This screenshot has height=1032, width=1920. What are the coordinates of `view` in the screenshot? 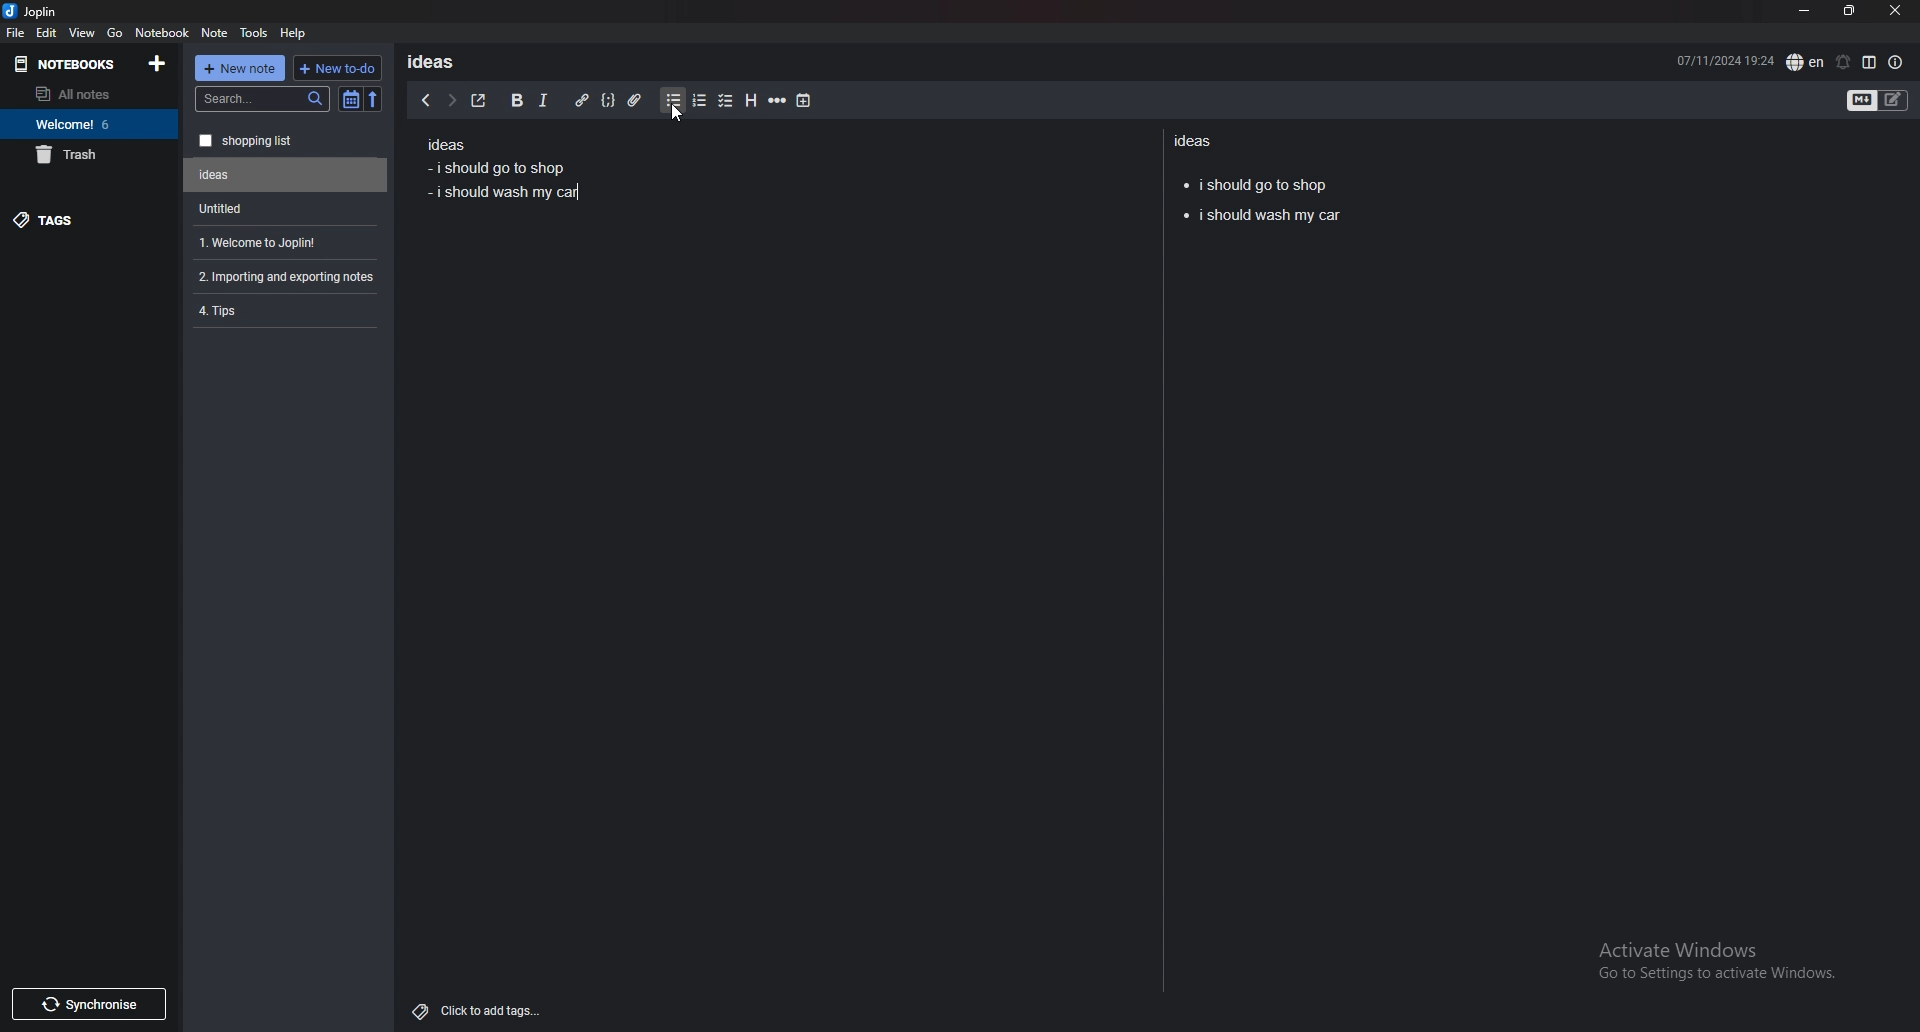 It's located at (83, 32).